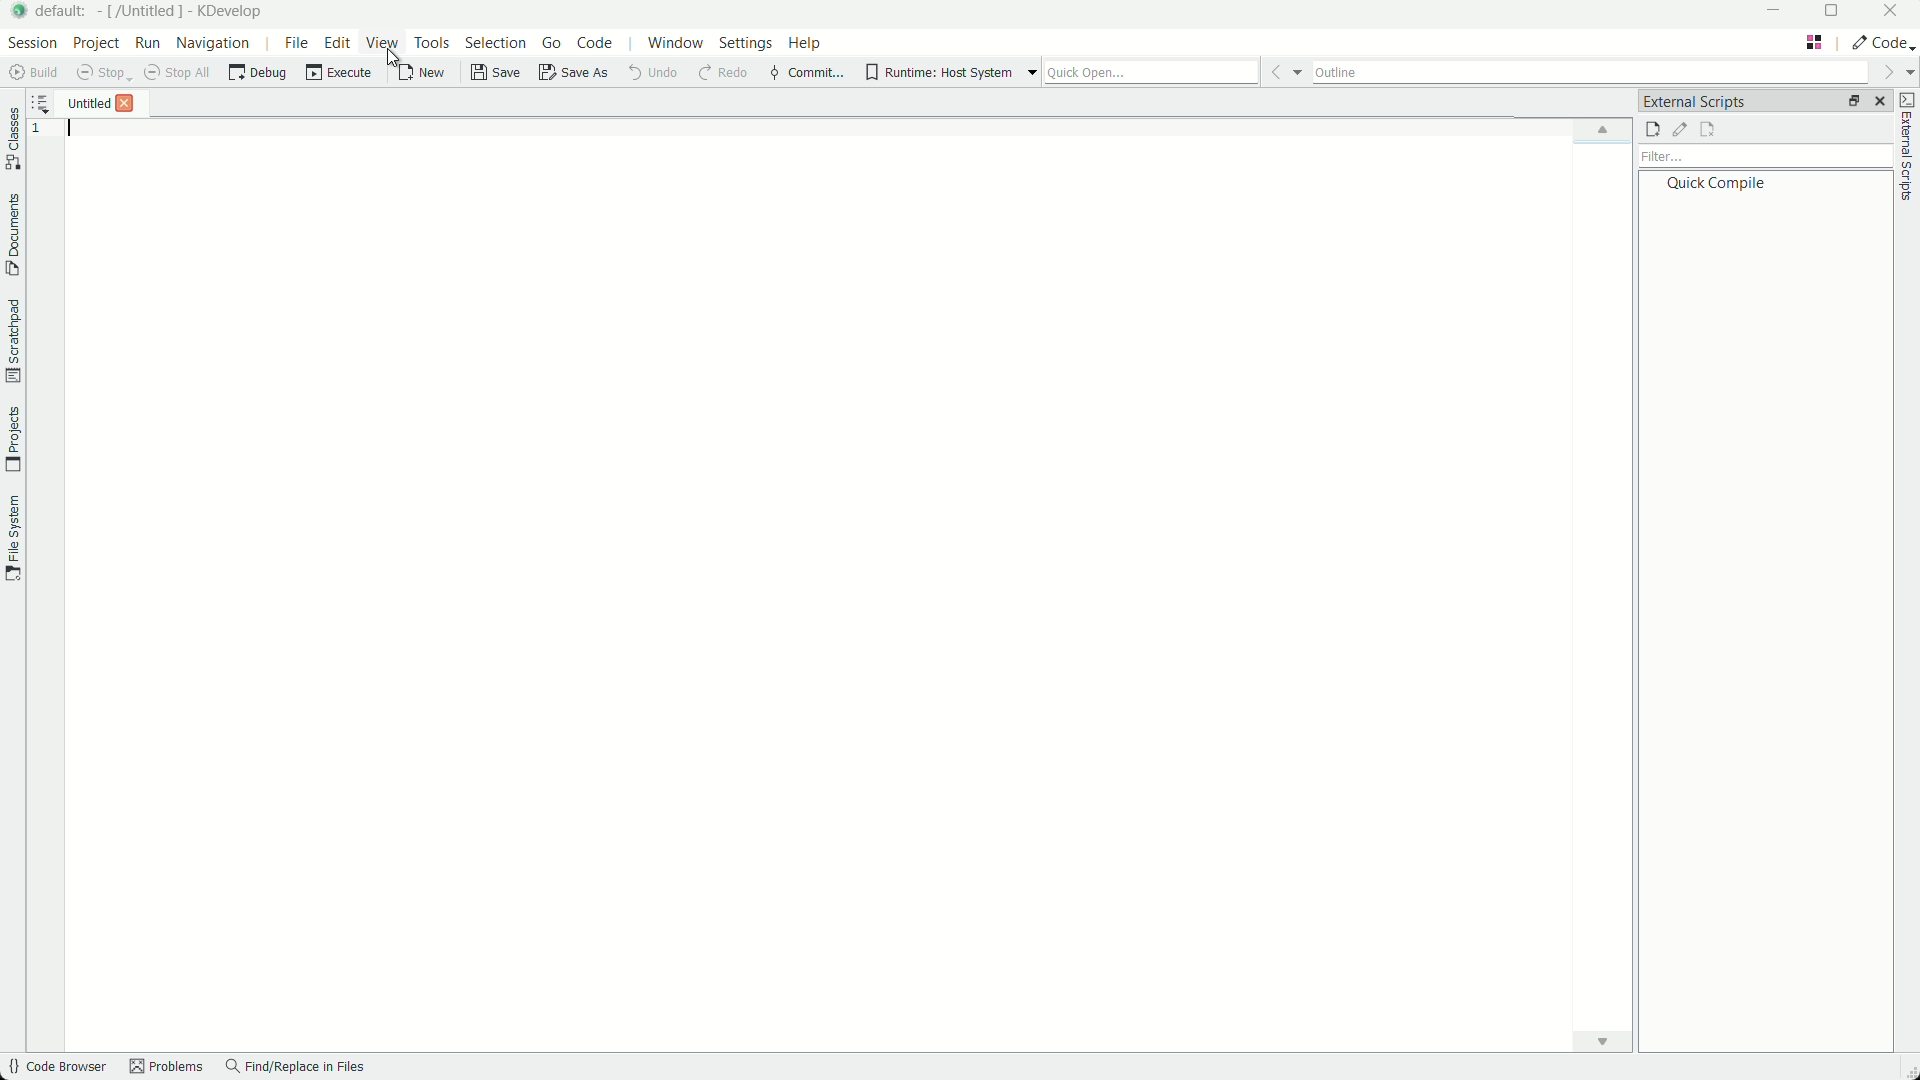 This screenshot has height=1080, width=1920. What do you see at coordinates (12, 437) in the screenshot?
I see `projects` at bounding box center [12, 437].